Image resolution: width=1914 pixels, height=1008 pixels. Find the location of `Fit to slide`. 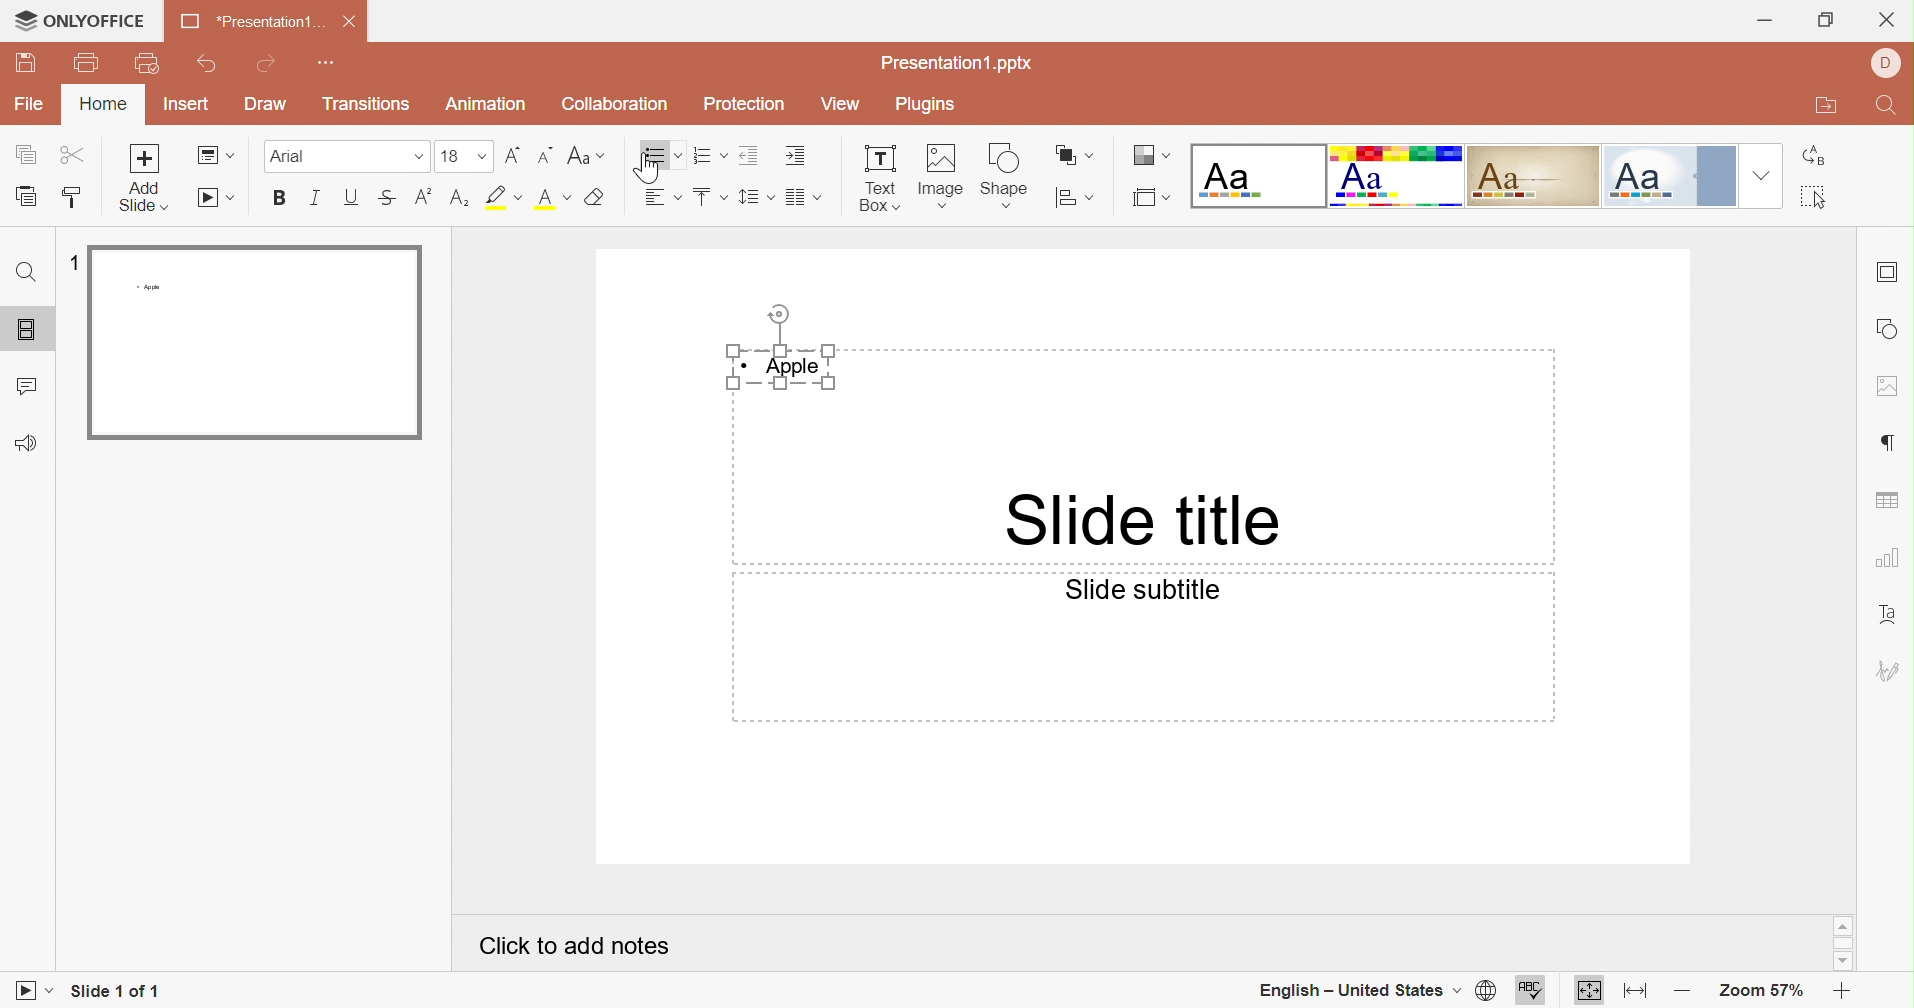

Fit to slide is located at coordinates (1590, 992).